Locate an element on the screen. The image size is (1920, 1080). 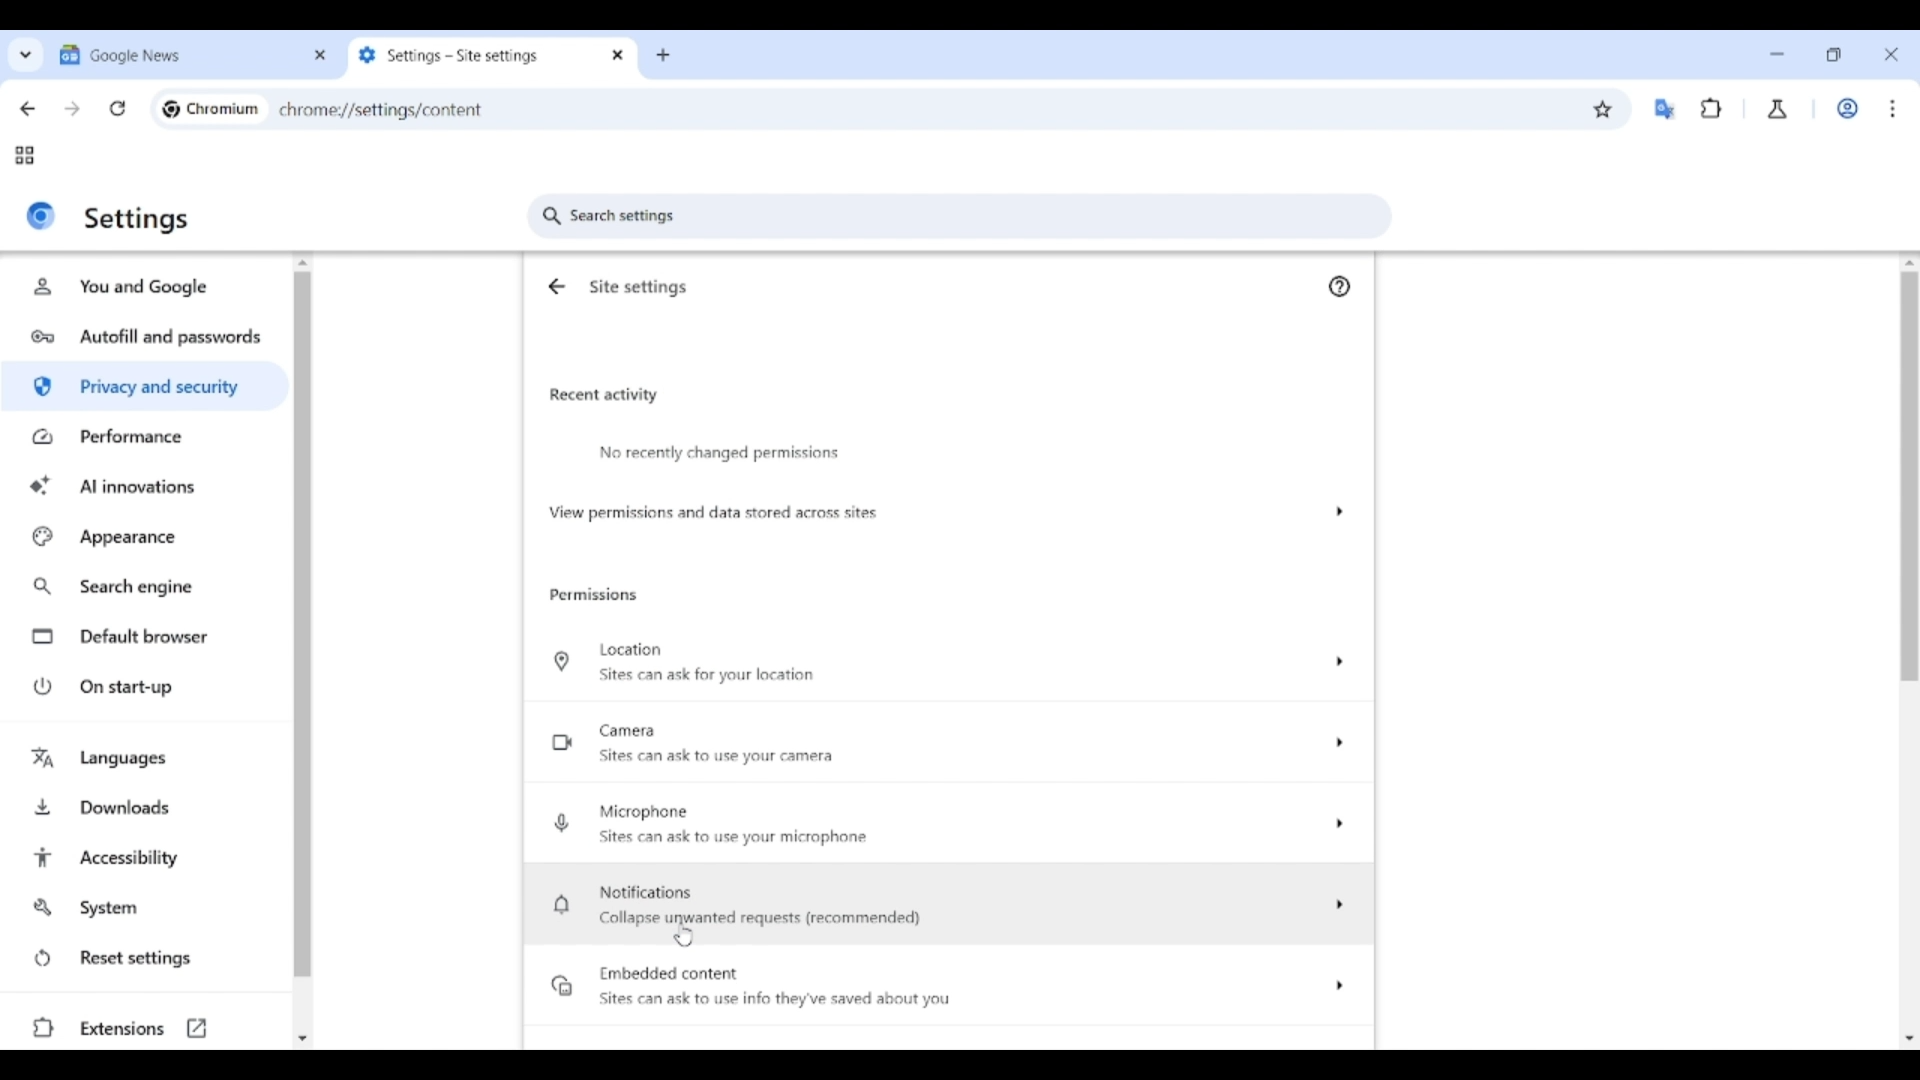
Search tabs is located at coordinates (26, 54).